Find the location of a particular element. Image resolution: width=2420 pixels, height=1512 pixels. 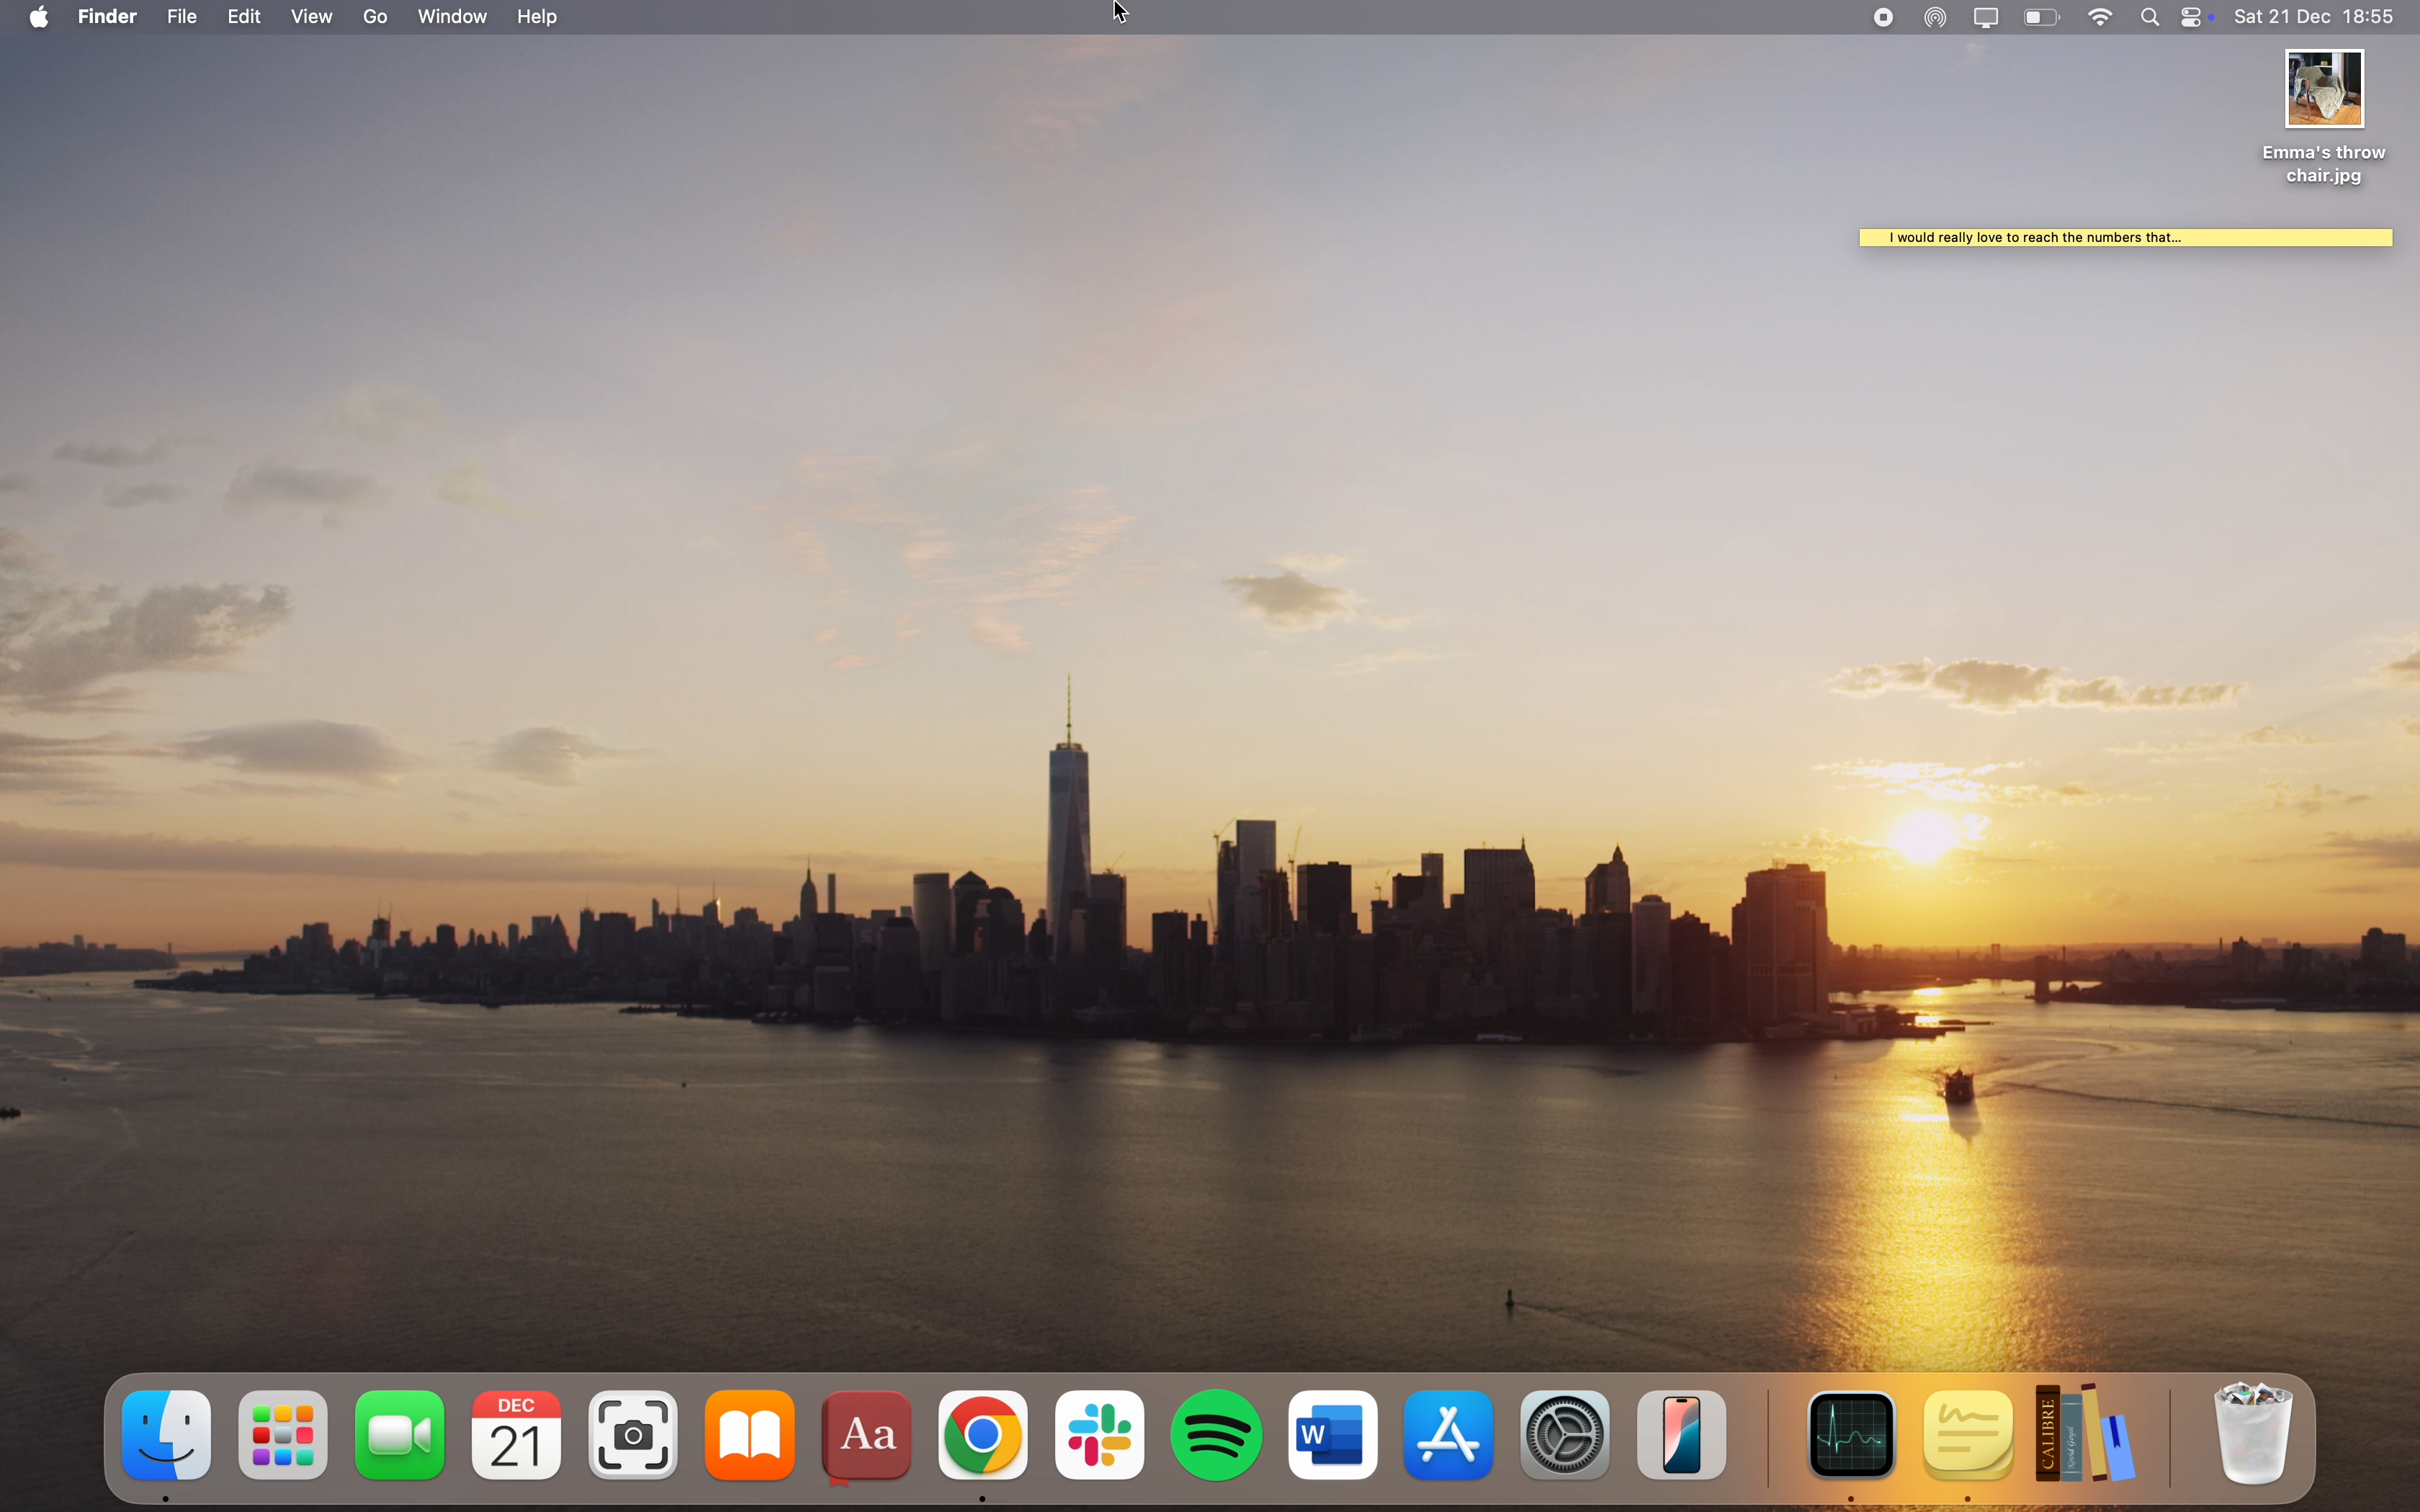

iBooks is located at coordinates (747, 1444).